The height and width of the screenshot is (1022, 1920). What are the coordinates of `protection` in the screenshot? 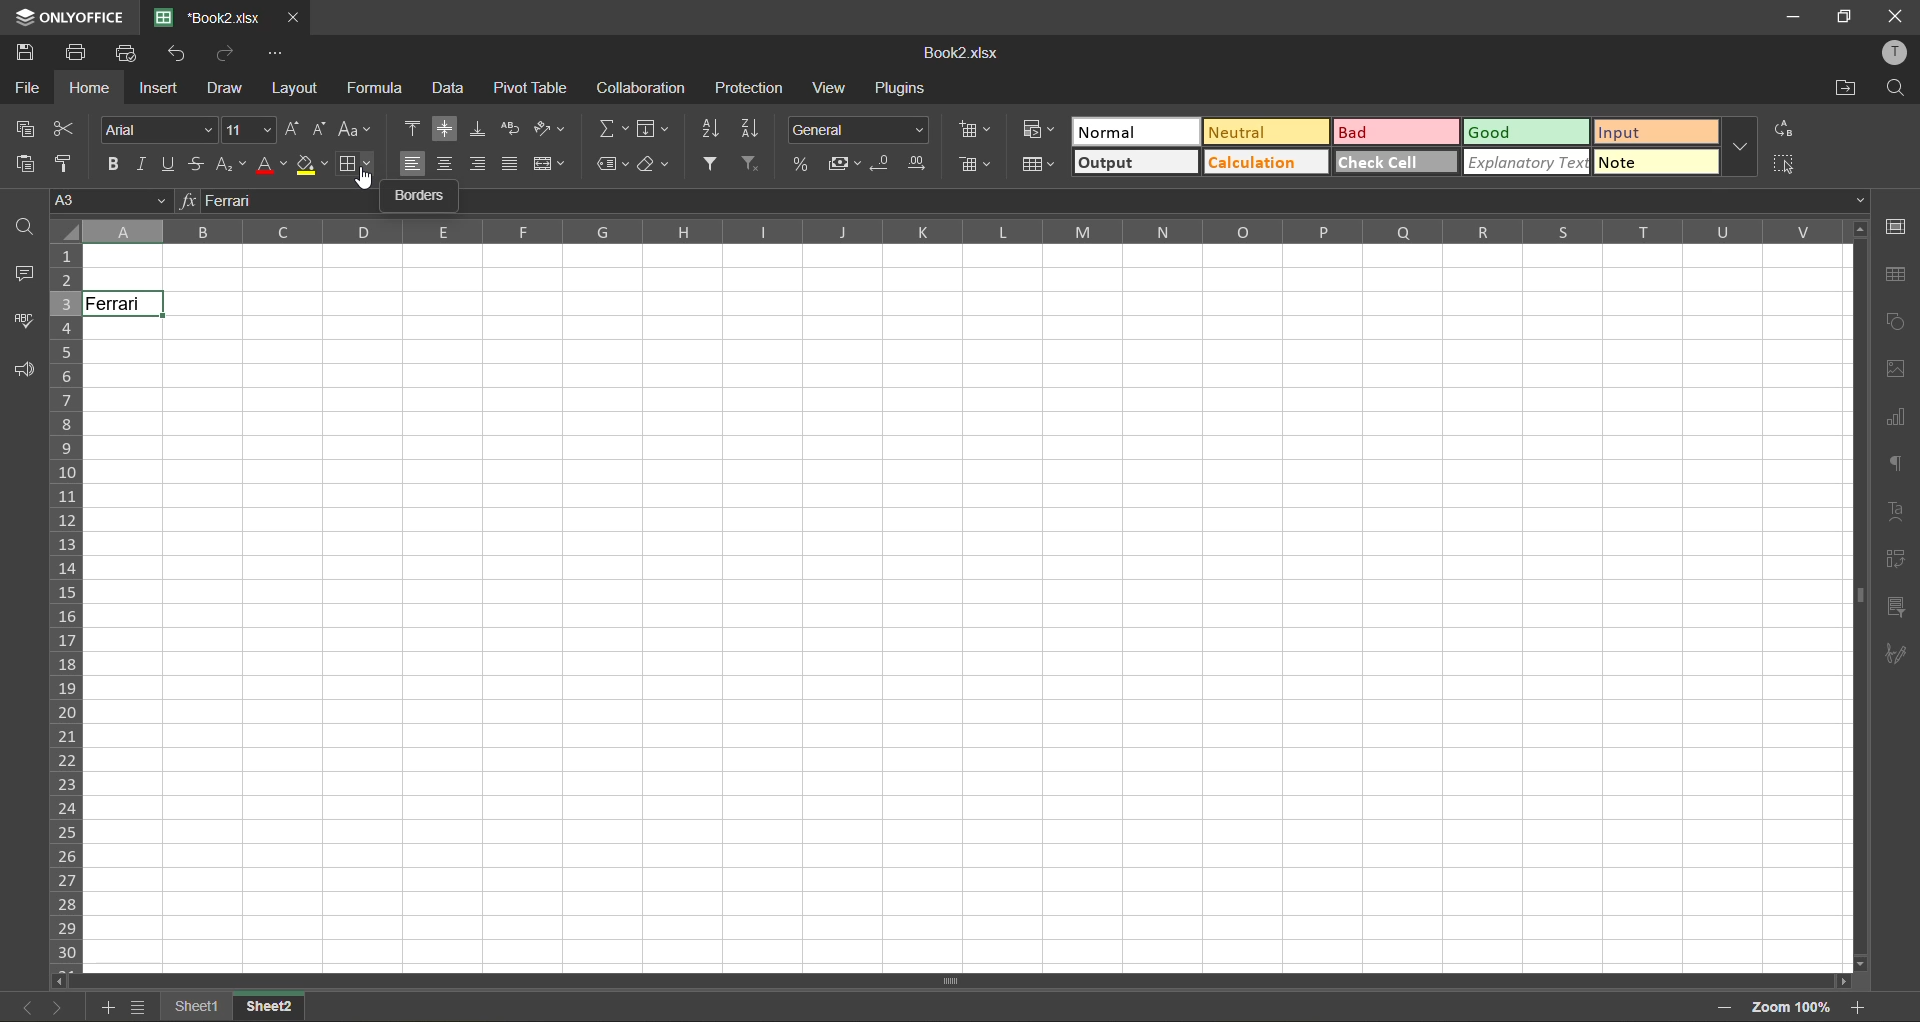 It's located at (747, 88).